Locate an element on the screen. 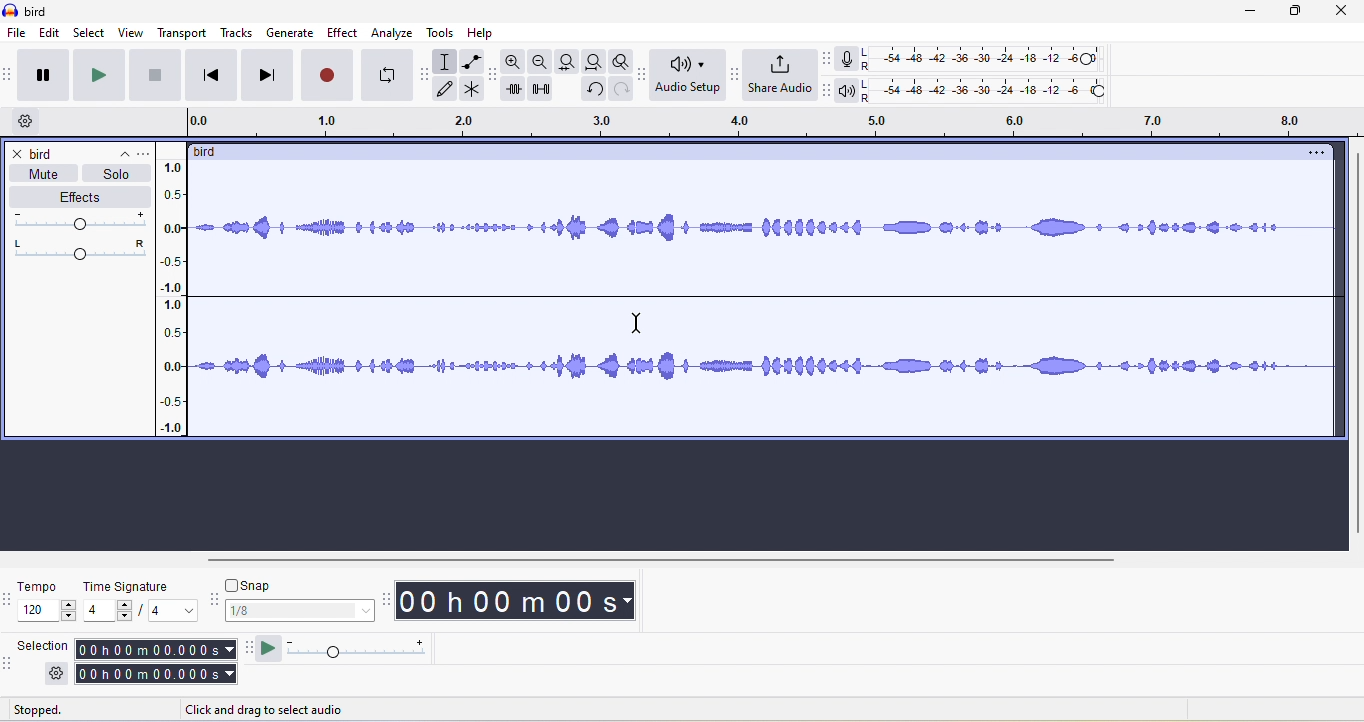  vertical scroll bar is located at coordinates (1352, 344).